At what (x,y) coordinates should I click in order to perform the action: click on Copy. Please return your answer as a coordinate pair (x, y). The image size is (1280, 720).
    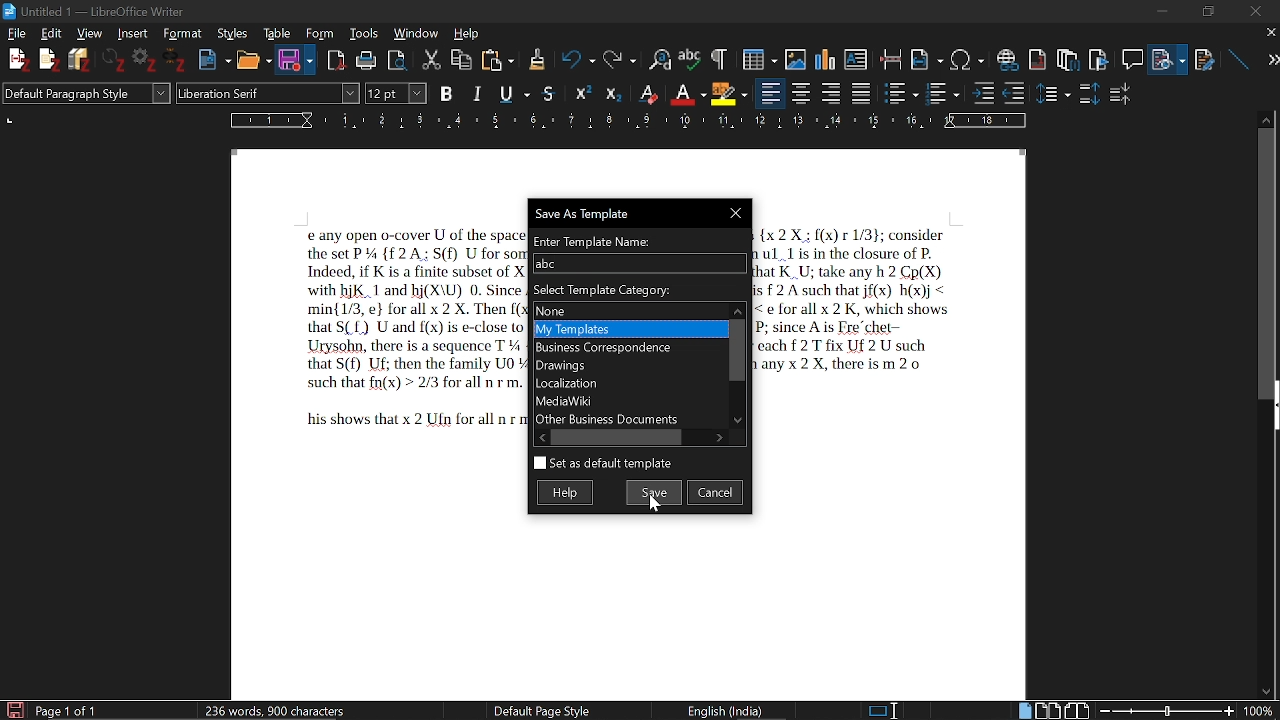
    Looking at the image, I should click on (463, 58).